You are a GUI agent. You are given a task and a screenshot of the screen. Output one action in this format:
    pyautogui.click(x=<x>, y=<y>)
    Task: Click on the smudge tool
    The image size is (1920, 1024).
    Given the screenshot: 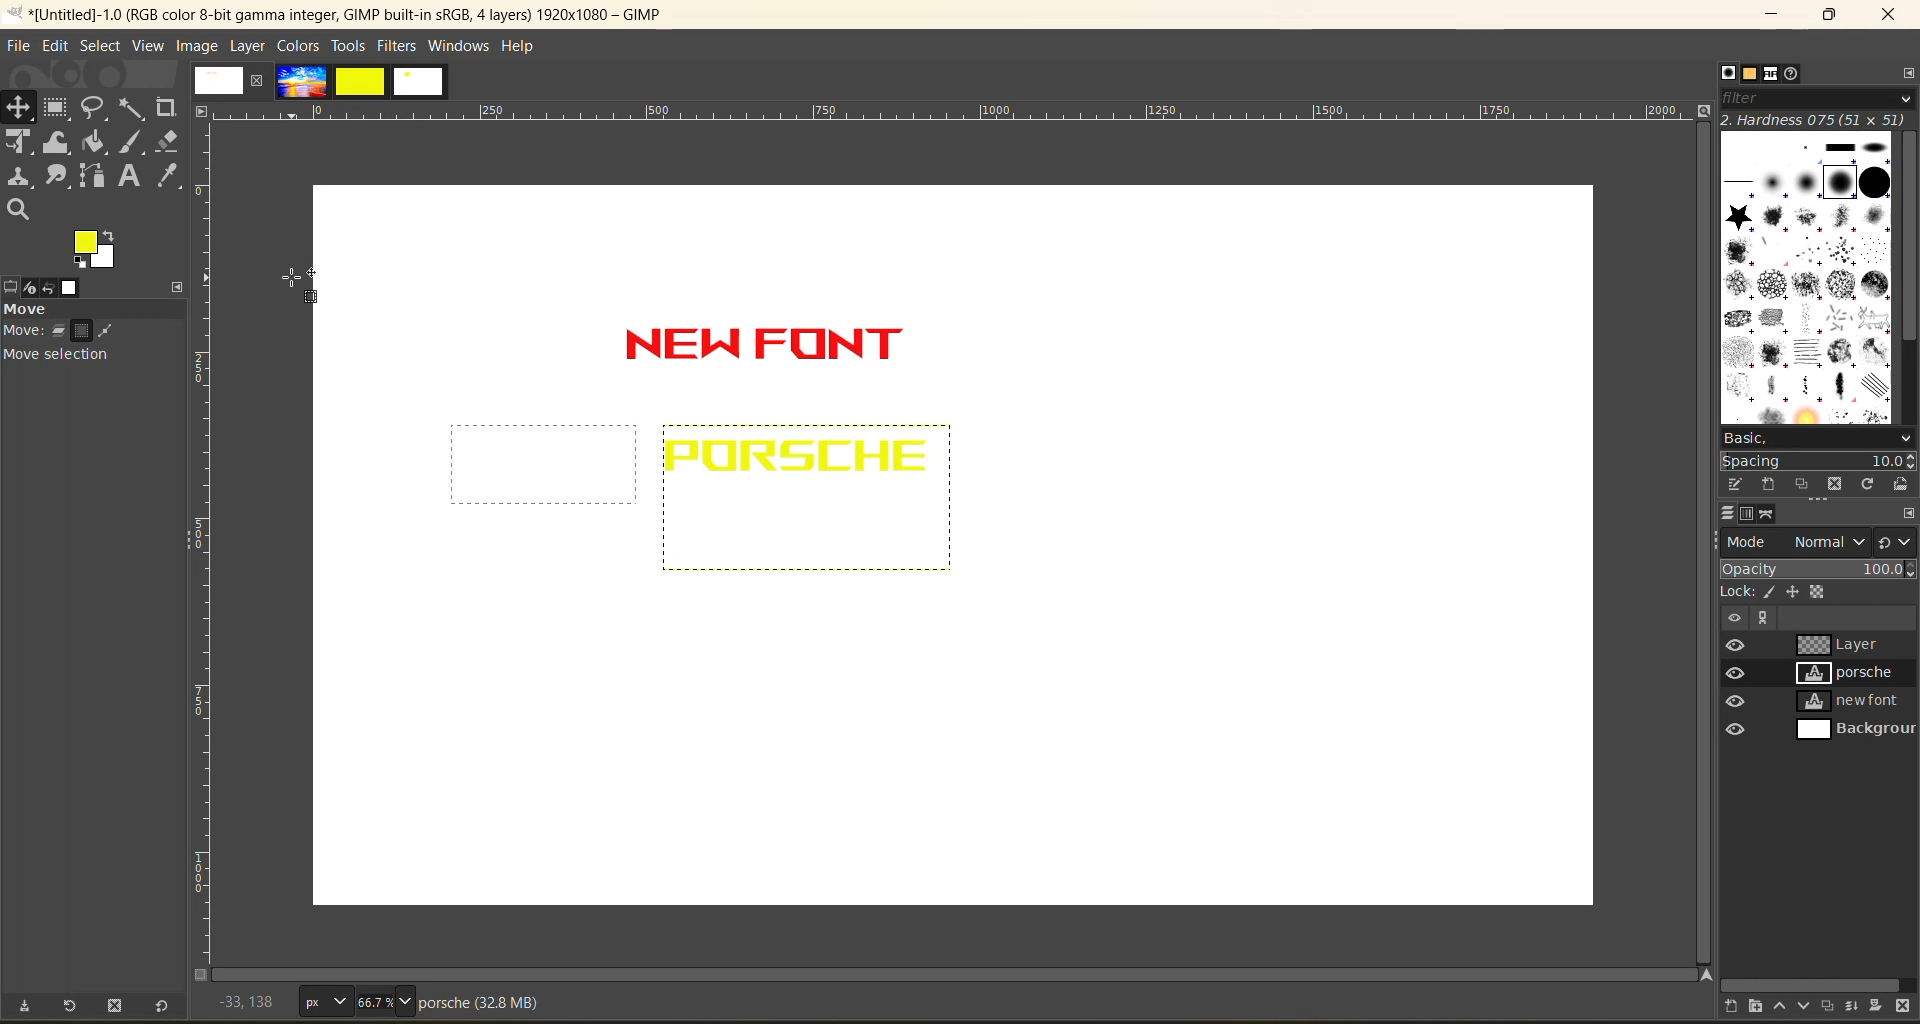 What is the action you would take?
    pyautogui.click(x=58, y=176)
    